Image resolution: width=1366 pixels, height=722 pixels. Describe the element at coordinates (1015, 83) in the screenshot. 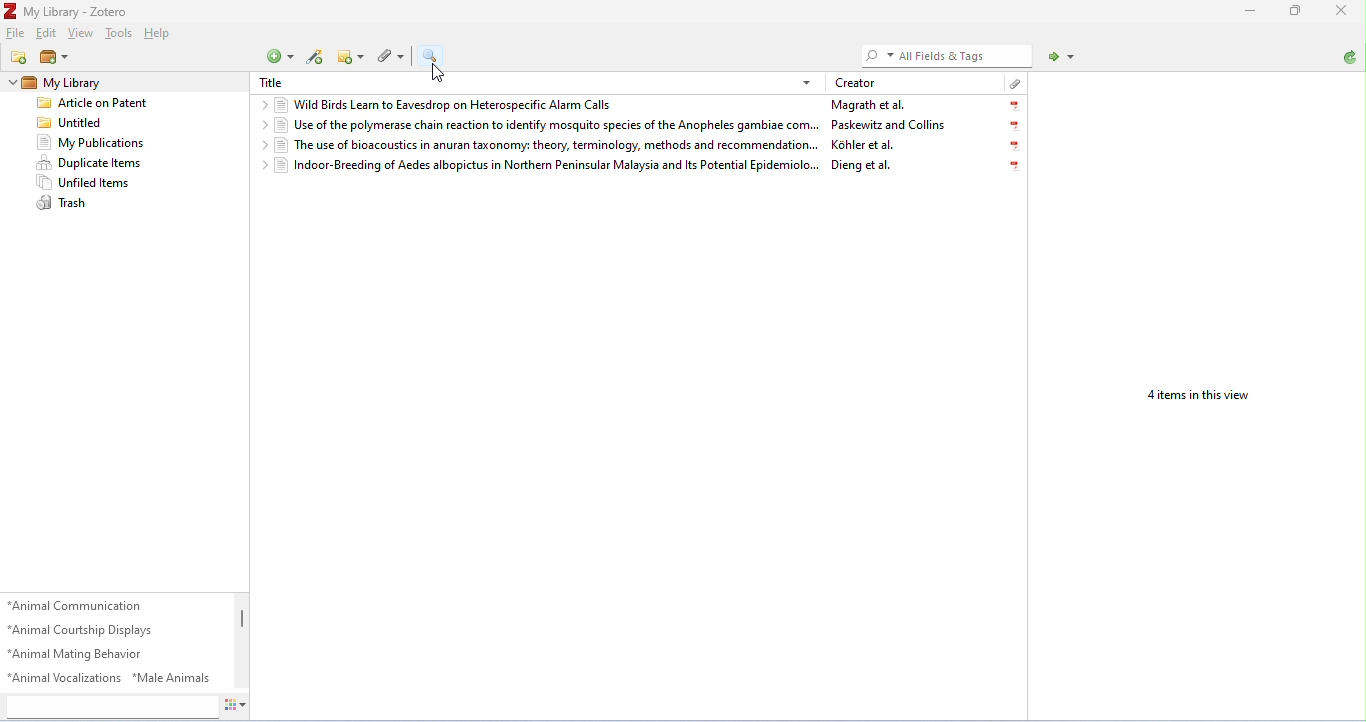

I see `attachment` at that location.